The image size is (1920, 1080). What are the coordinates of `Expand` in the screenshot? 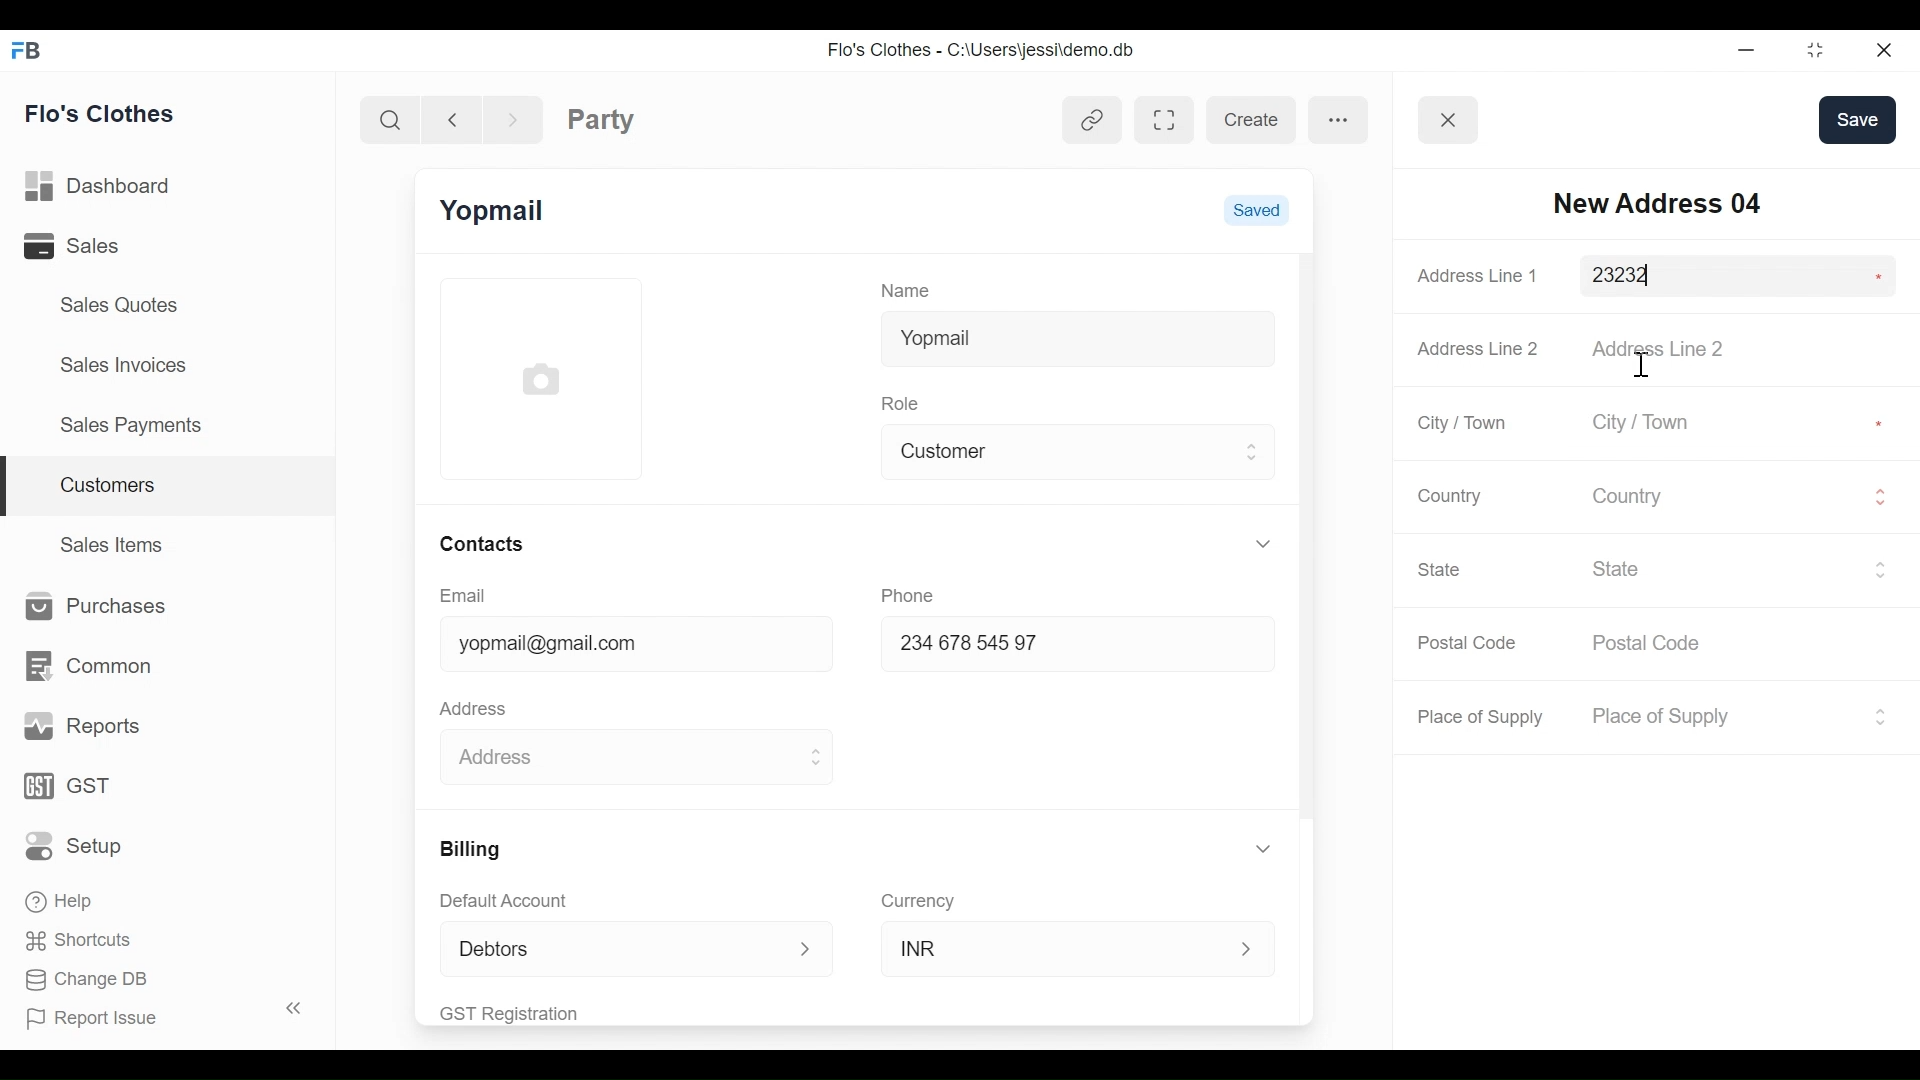 It's located at (1254, 451).